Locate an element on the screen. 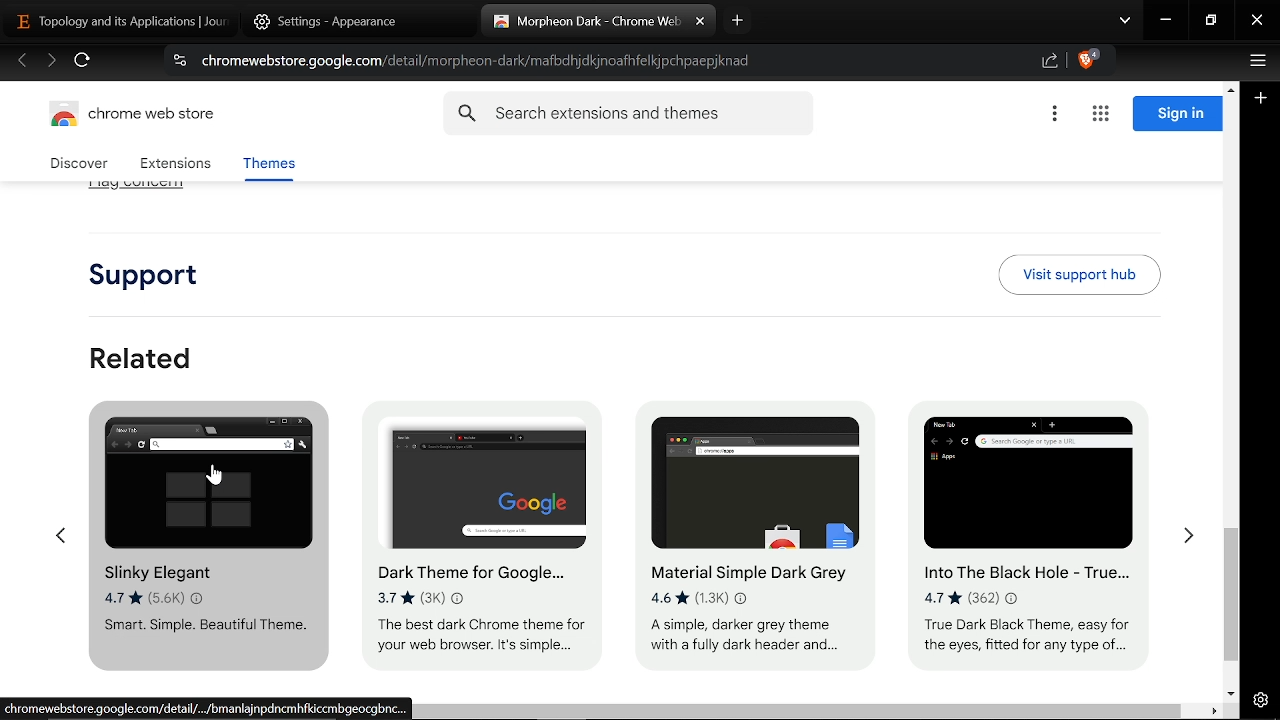 The width and height of the screenshot is (1280, 720). Settings tab is located at coordinates (342, 21).